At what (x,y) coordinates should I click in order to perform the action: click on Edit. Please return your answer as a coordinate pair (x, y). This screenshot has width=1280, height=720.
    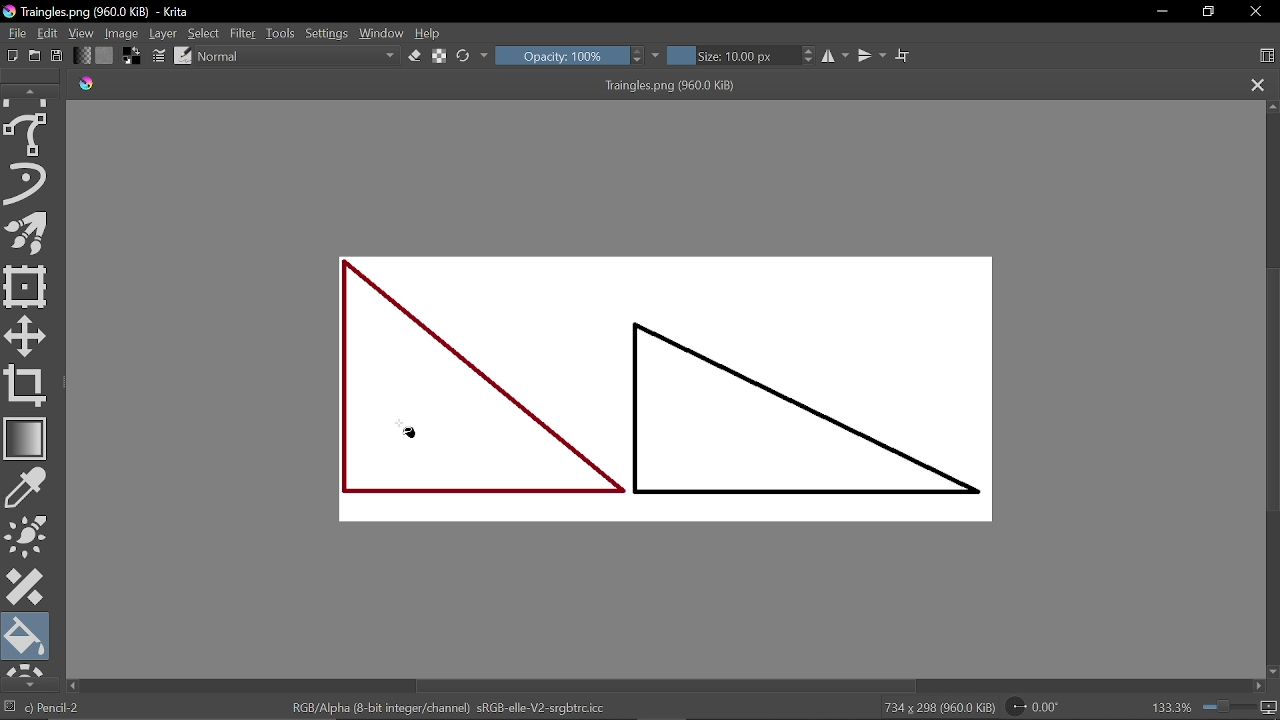
    Looking at the image, I should click on (47, 35).